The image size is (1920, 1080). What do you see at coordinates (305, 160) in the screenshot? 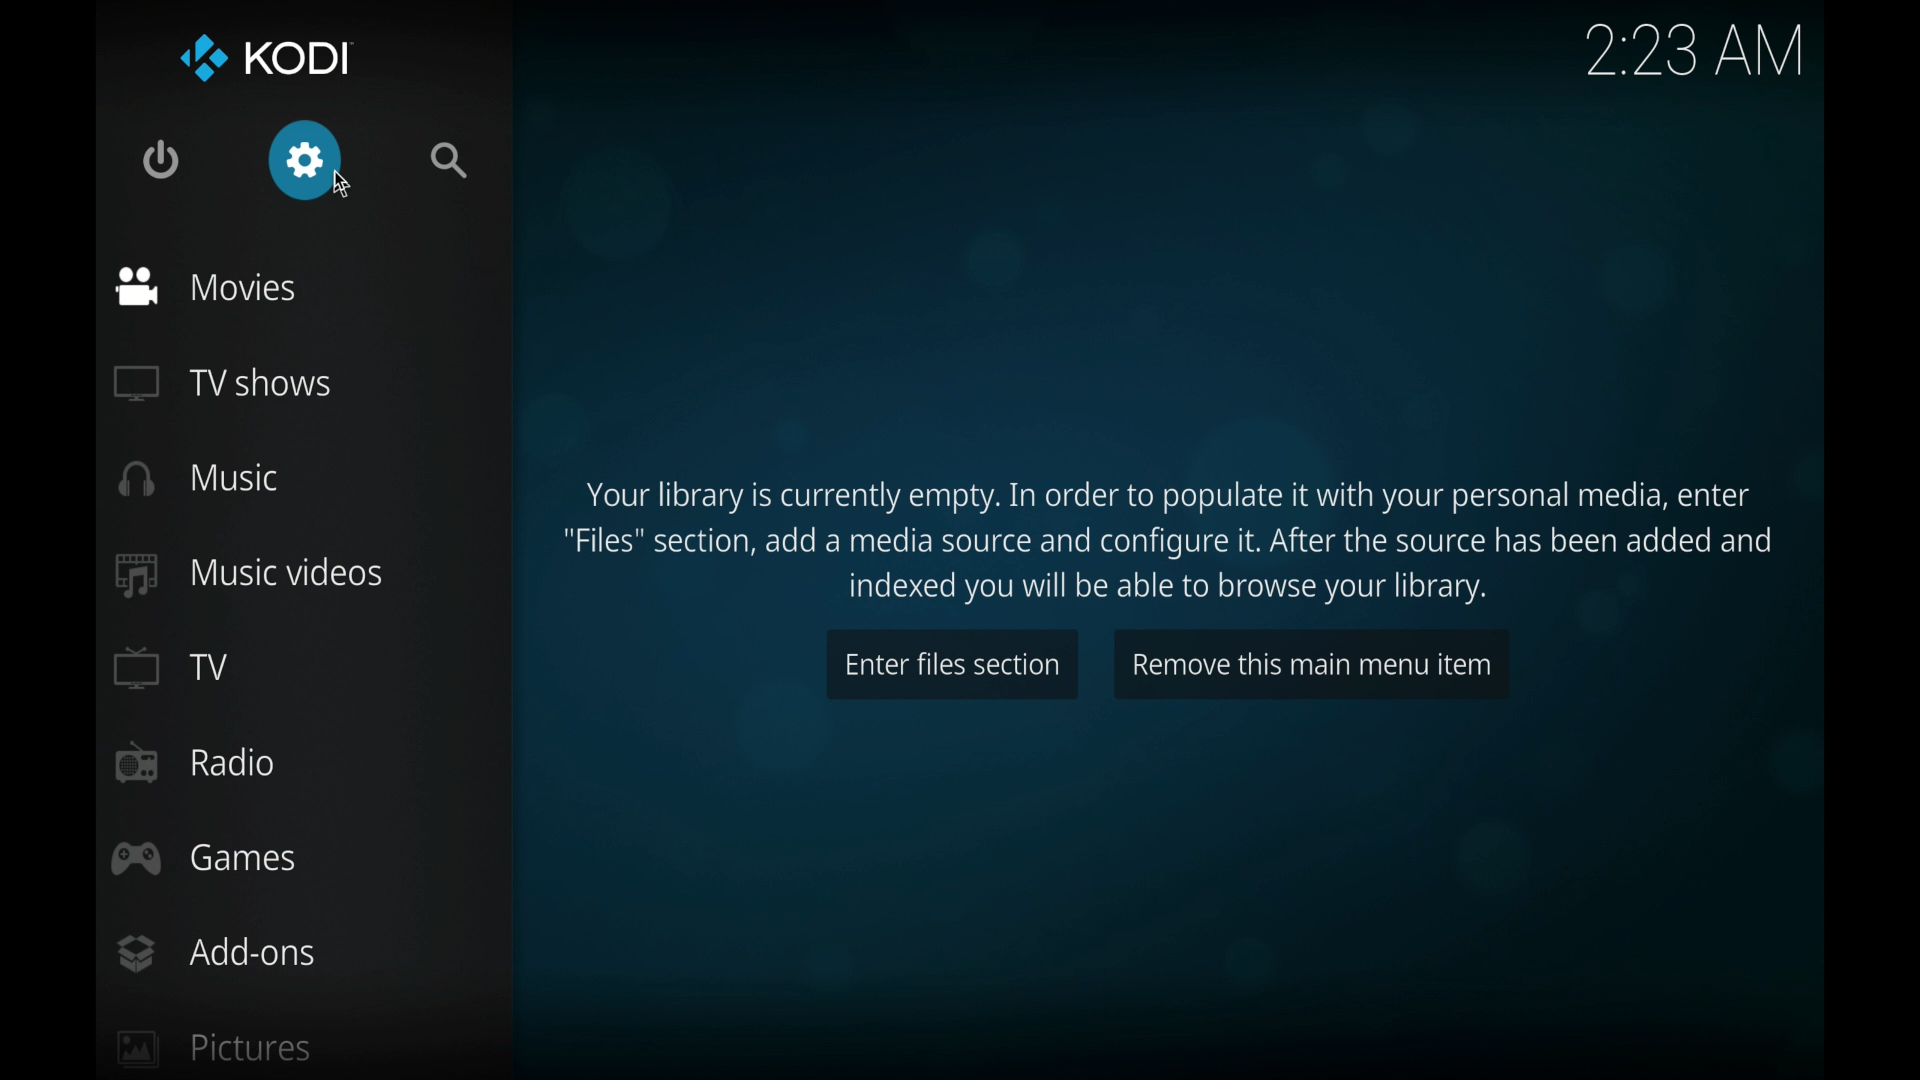
I see `settings` at bounding box center [305, 160].